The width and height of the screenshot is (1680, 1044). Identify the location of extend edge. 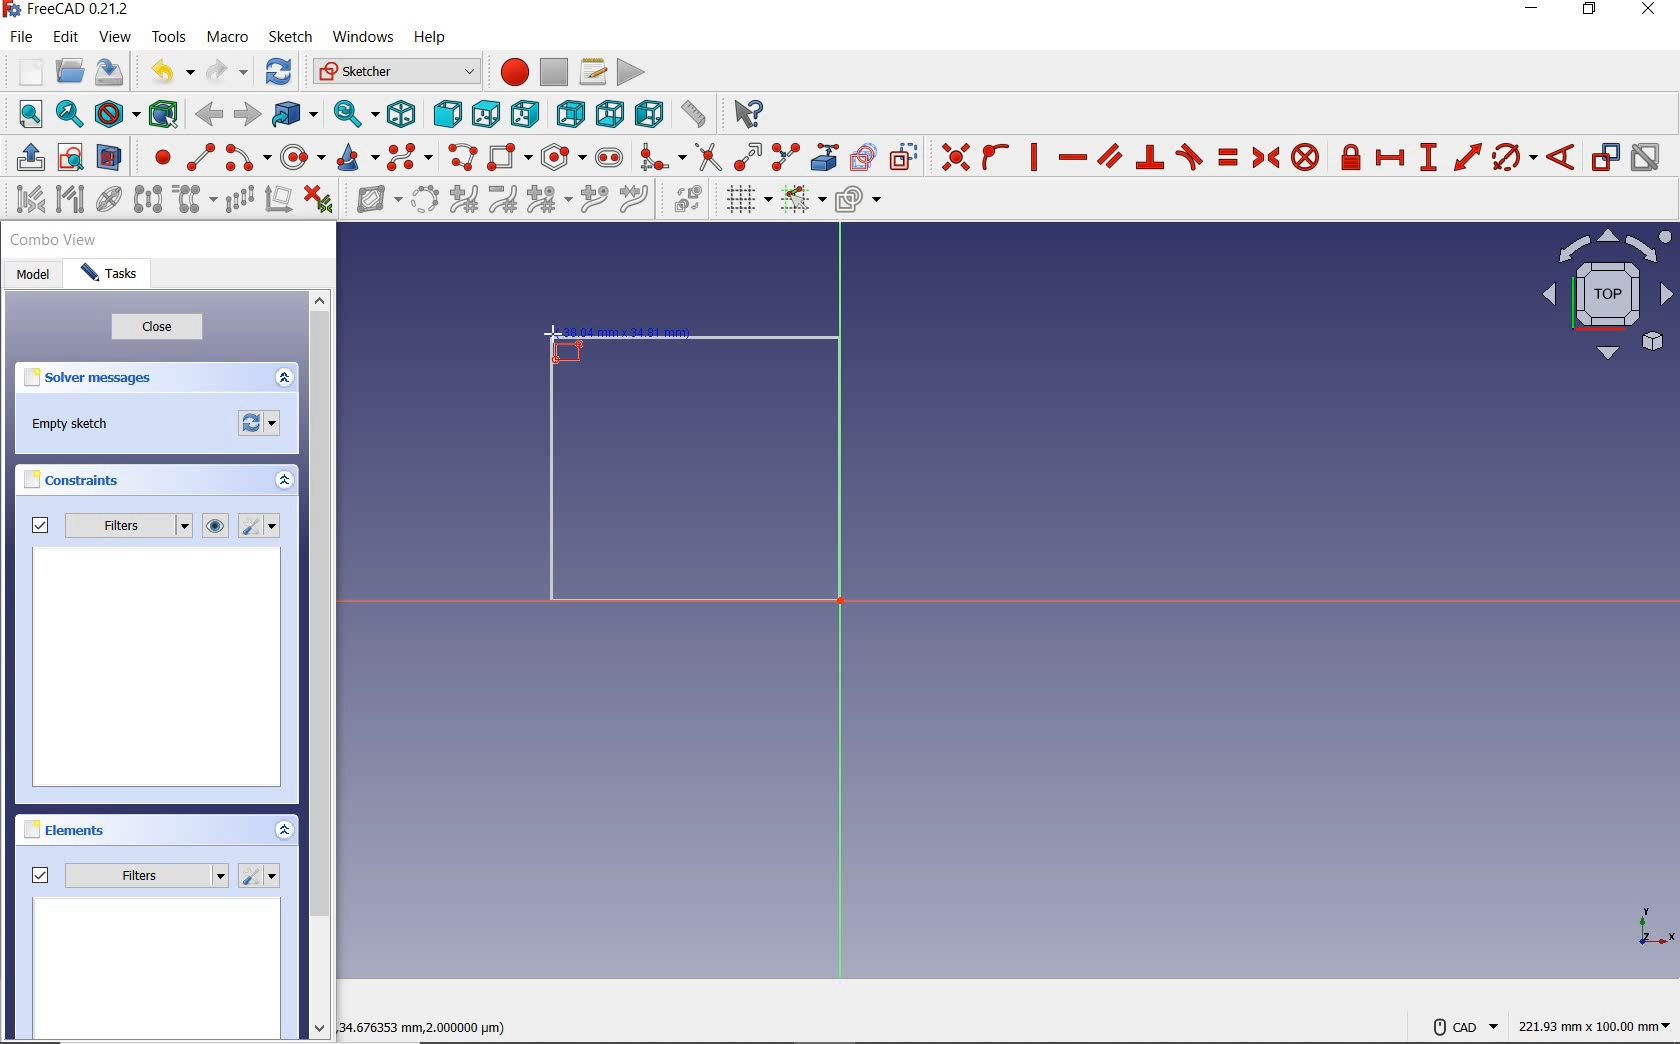
(749, 157).